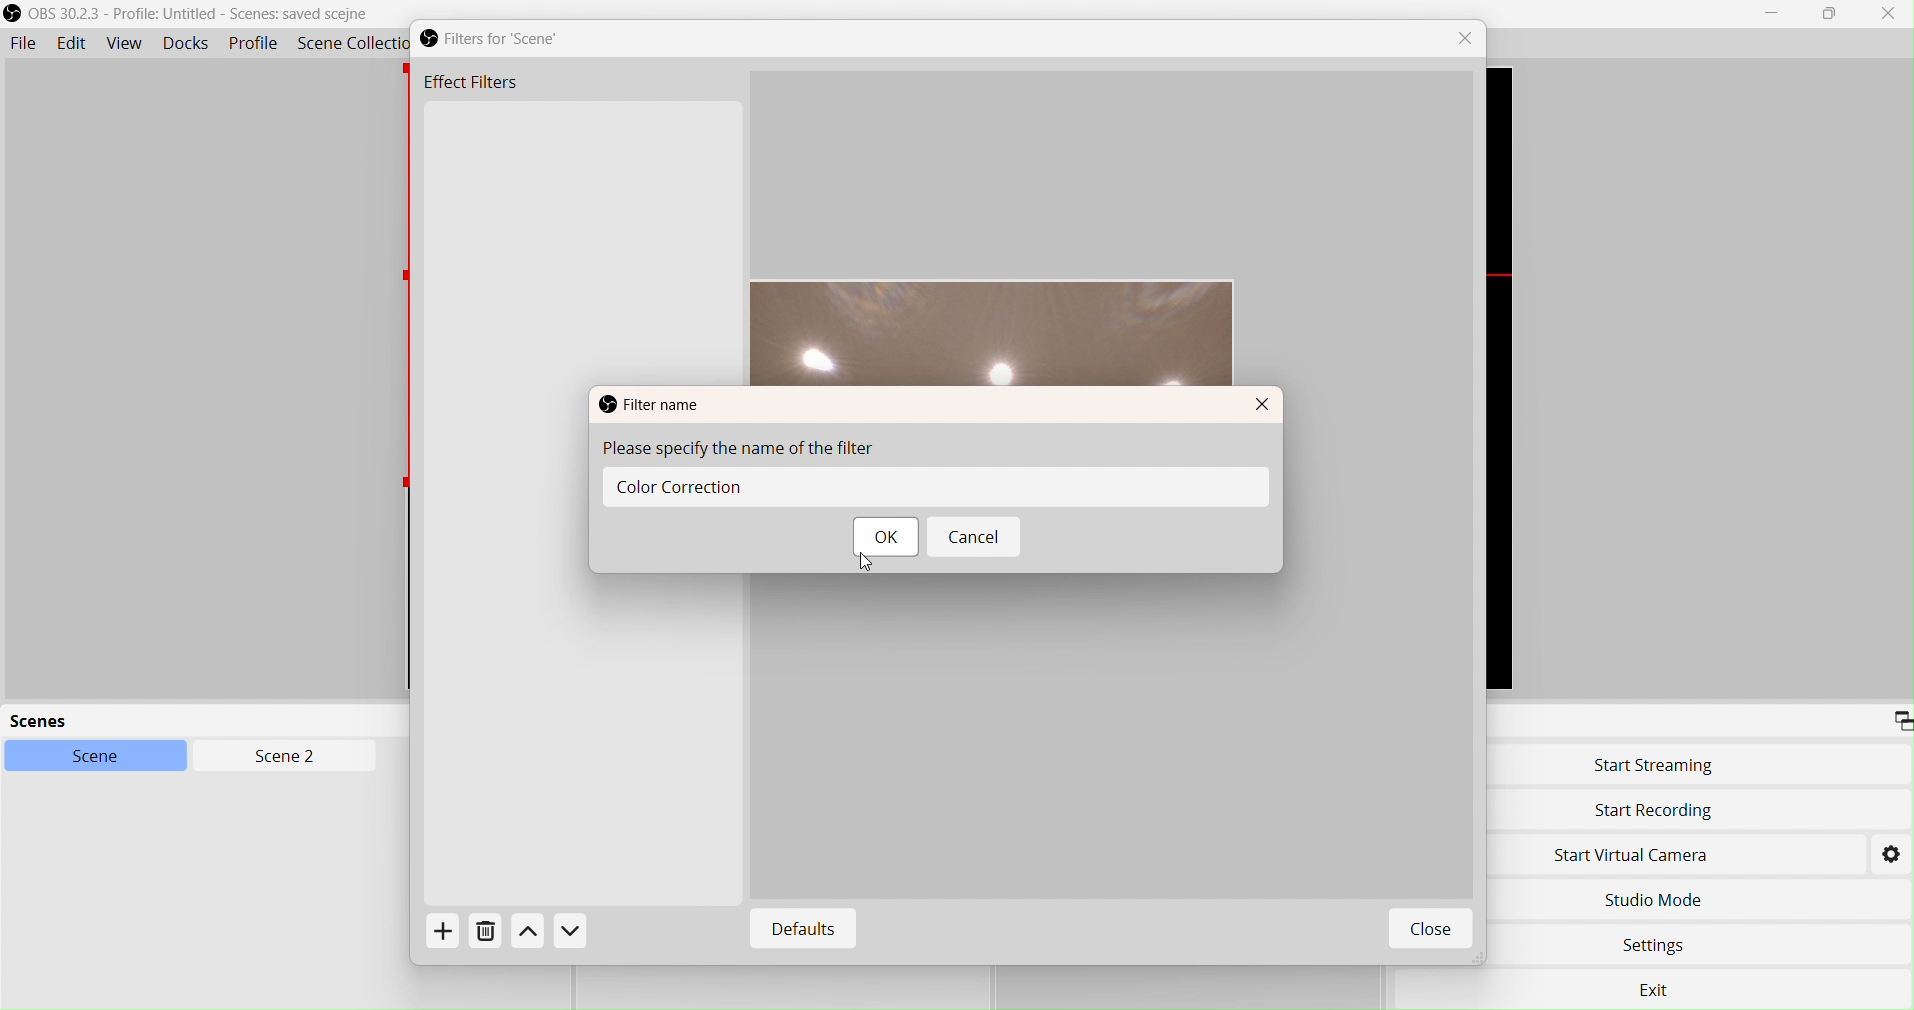 This screenshot has width=1914, height=1010. What do you see at coordinates (486, 936) in the screenshot?
I see `Delete` at bounding box center [486, 936].